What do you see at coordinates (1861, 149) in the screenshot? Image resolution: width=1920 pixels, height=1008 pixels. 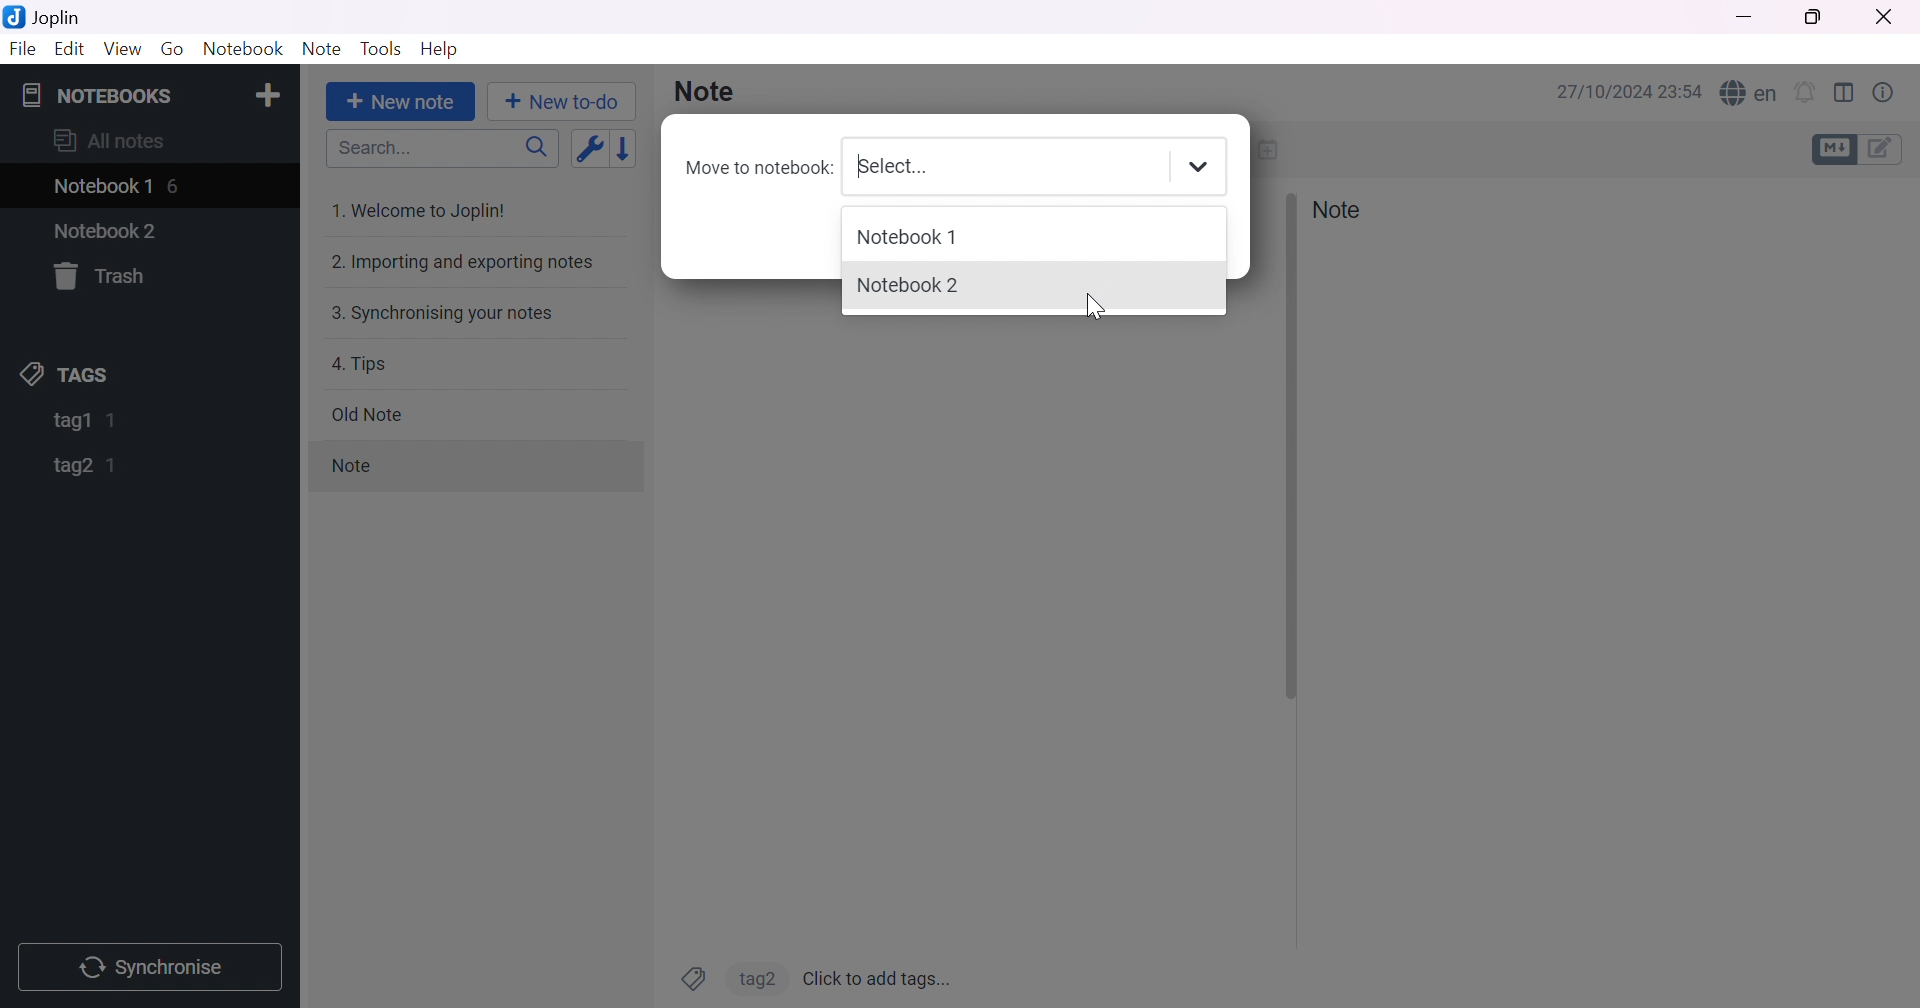 I see `Toggle editors` at bounding box center [1861, 149].